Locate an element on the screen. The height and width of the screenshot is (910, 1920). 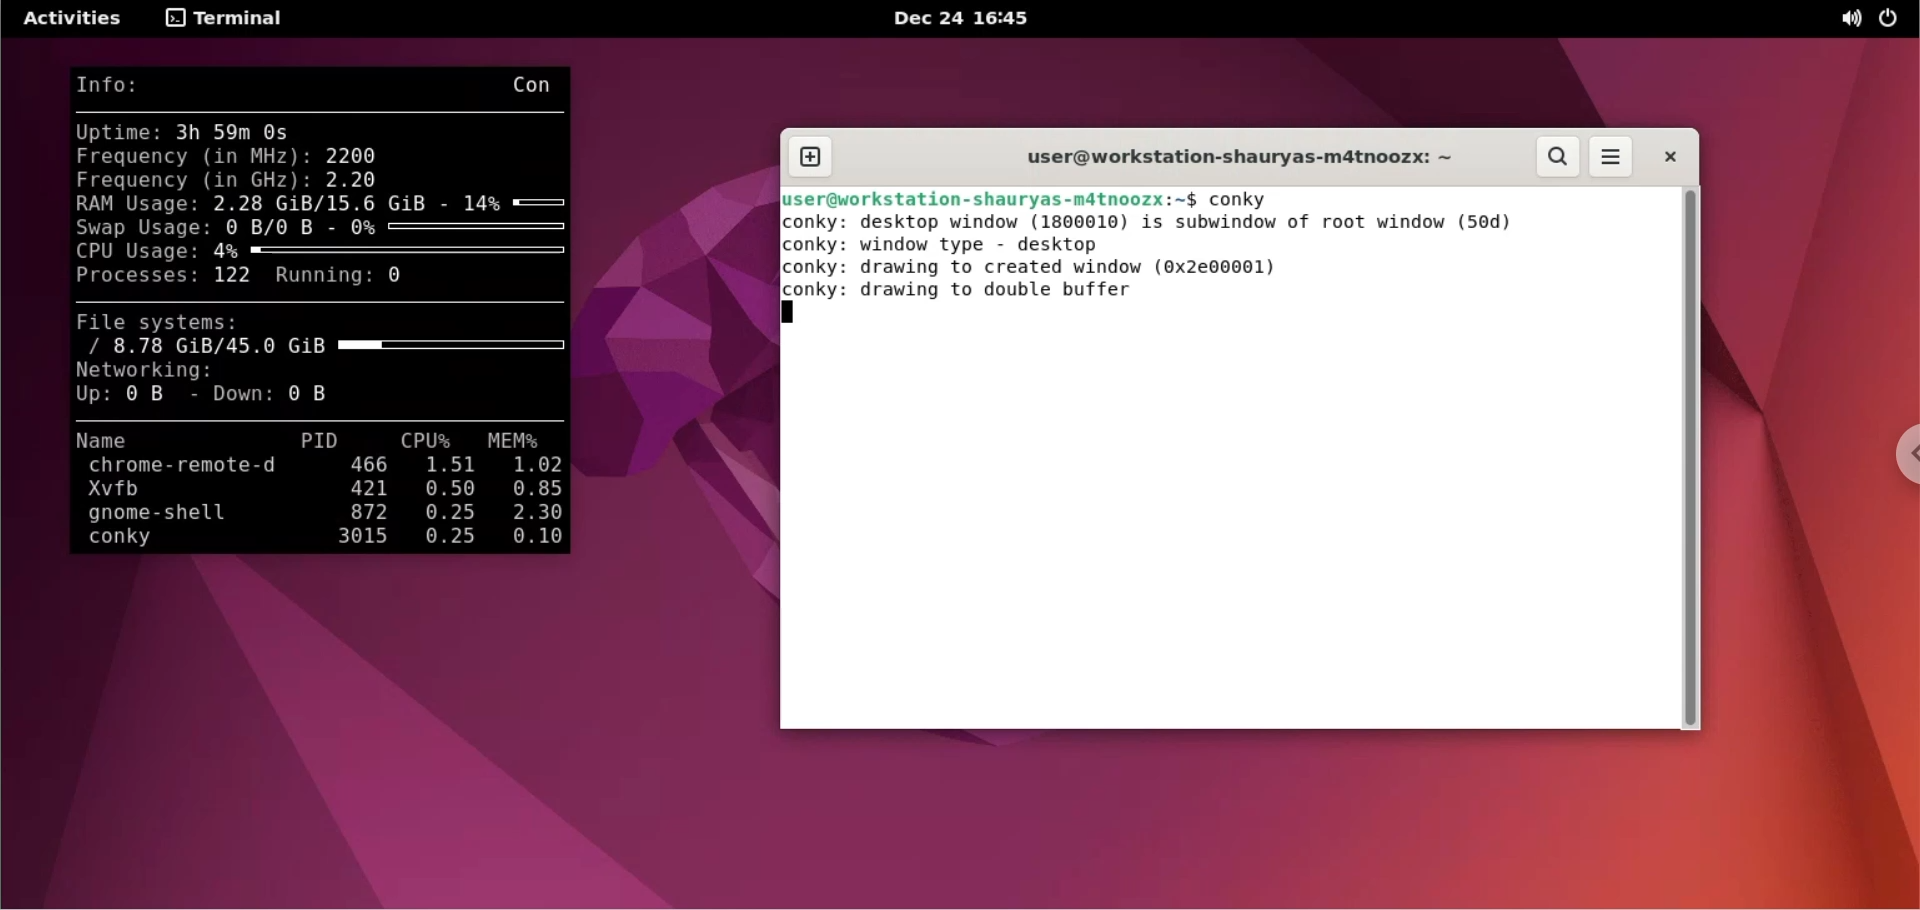
running: is located at coordinates (321, 276).